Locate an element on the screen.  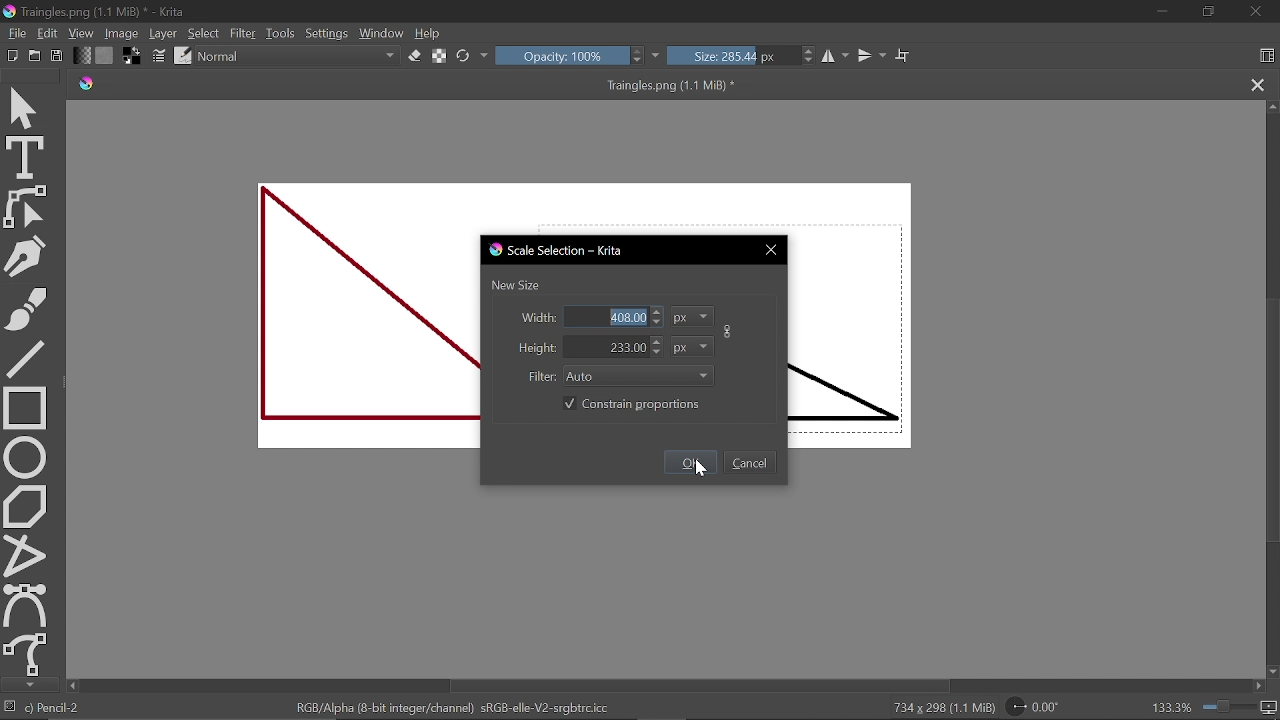
Create new file is located at coordinates (35, 55).